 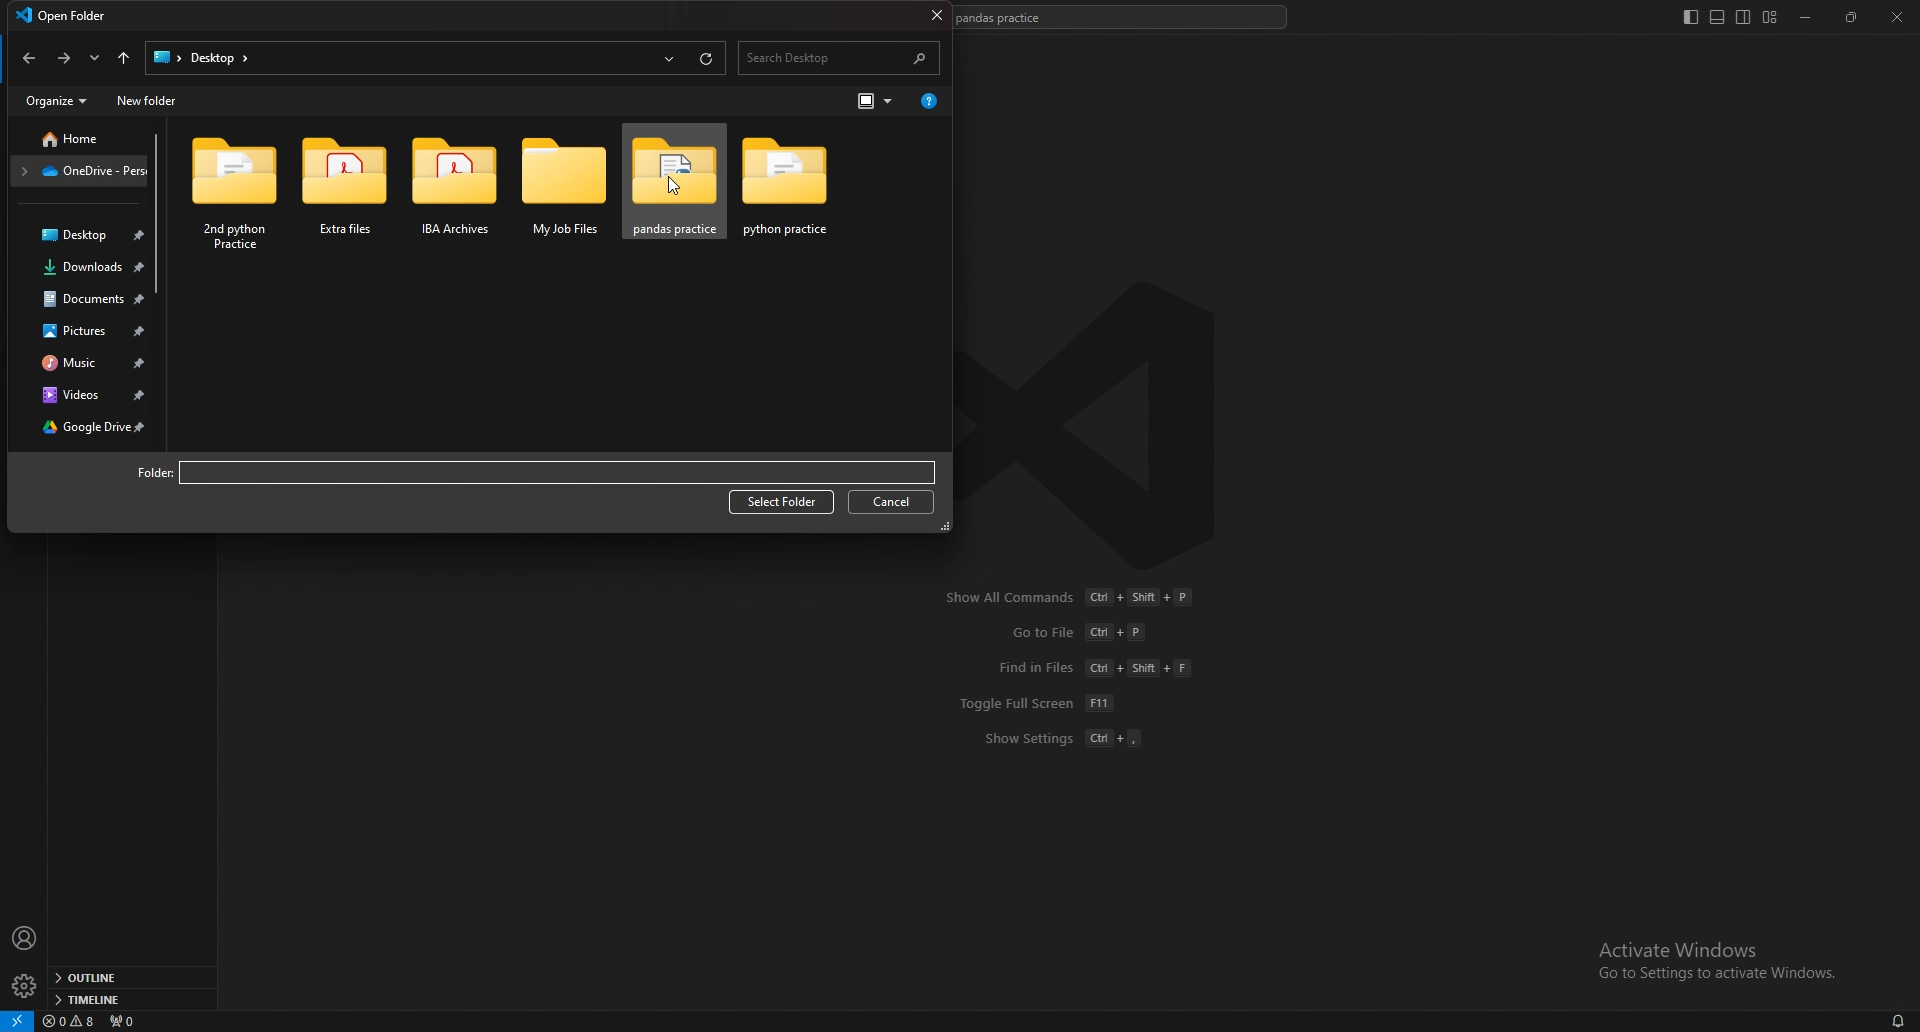 I want to click on ports forwarded, so click(x=122, y=1020).